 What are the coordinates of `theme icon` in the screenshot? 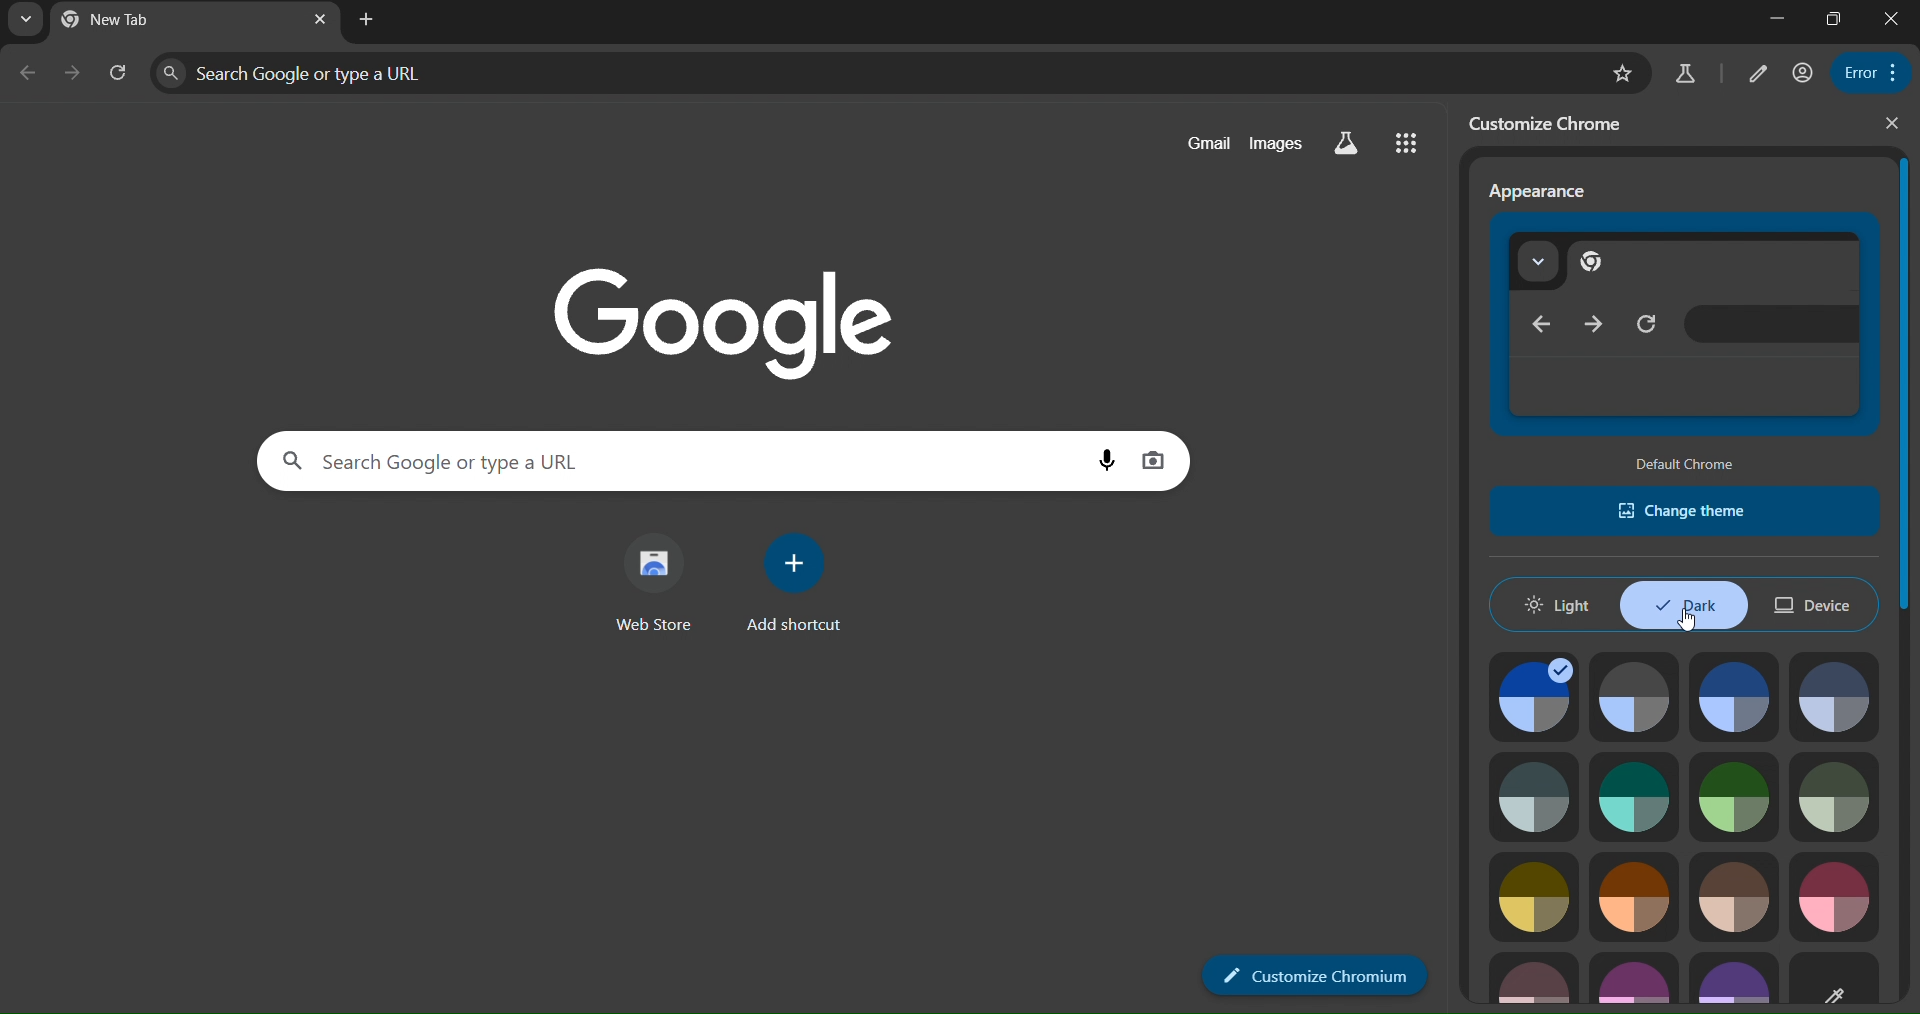 It's located at (1633, 897).